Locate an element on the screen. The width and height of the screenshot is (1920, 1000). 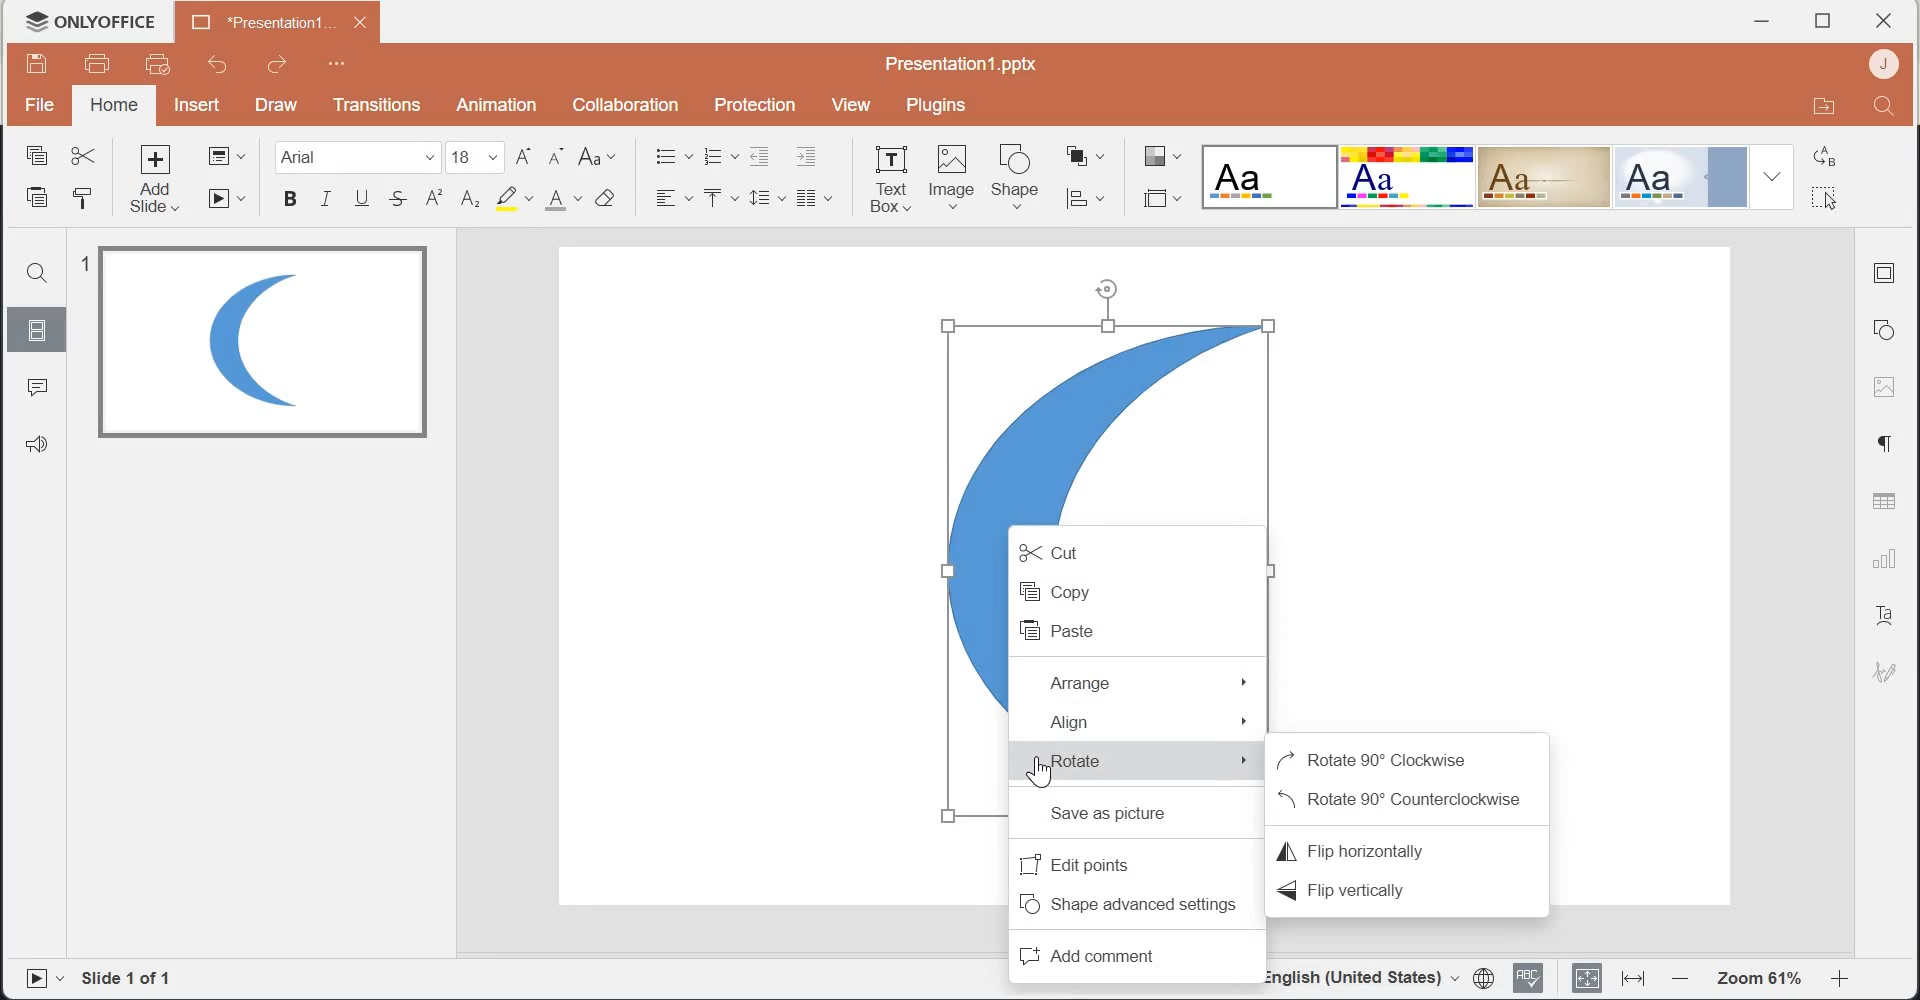
Line spacing is located at coordinates (768, 199).